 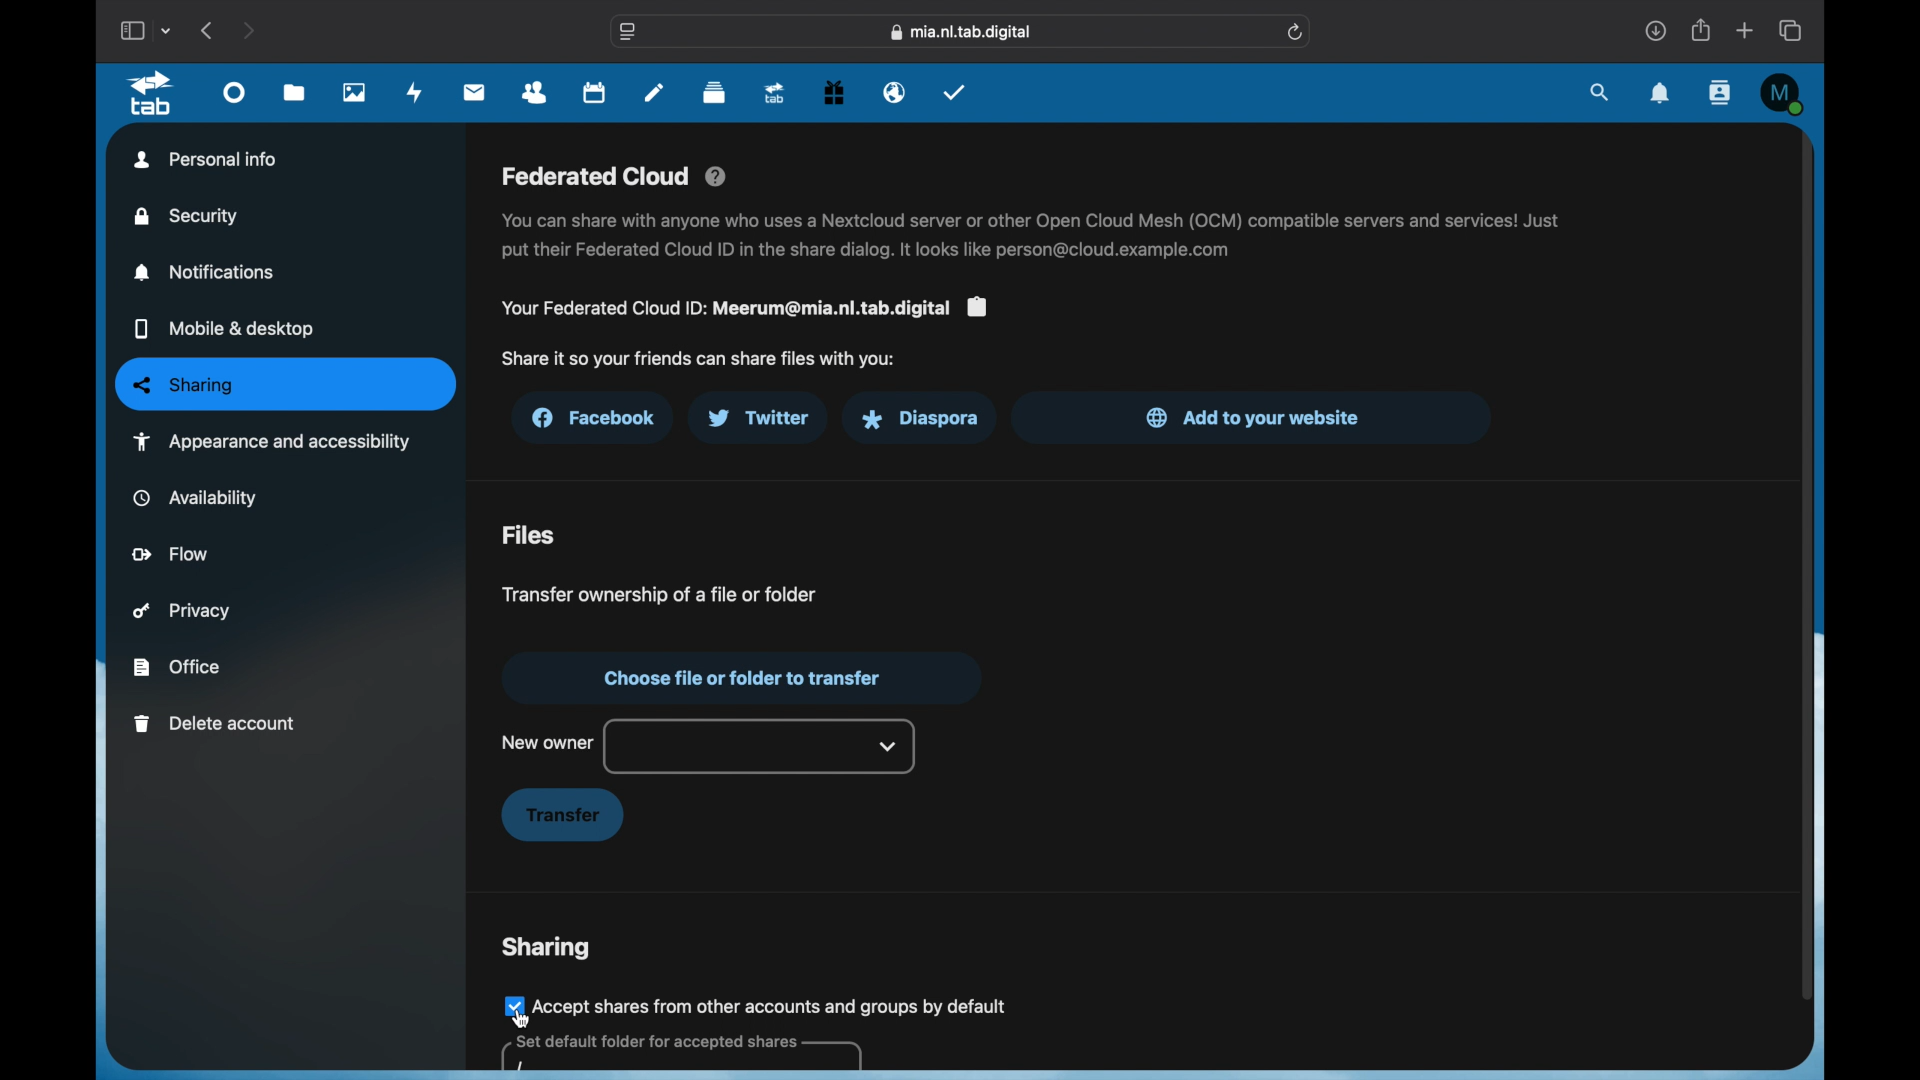 I want to click on tab, so click(x=151, y=93).